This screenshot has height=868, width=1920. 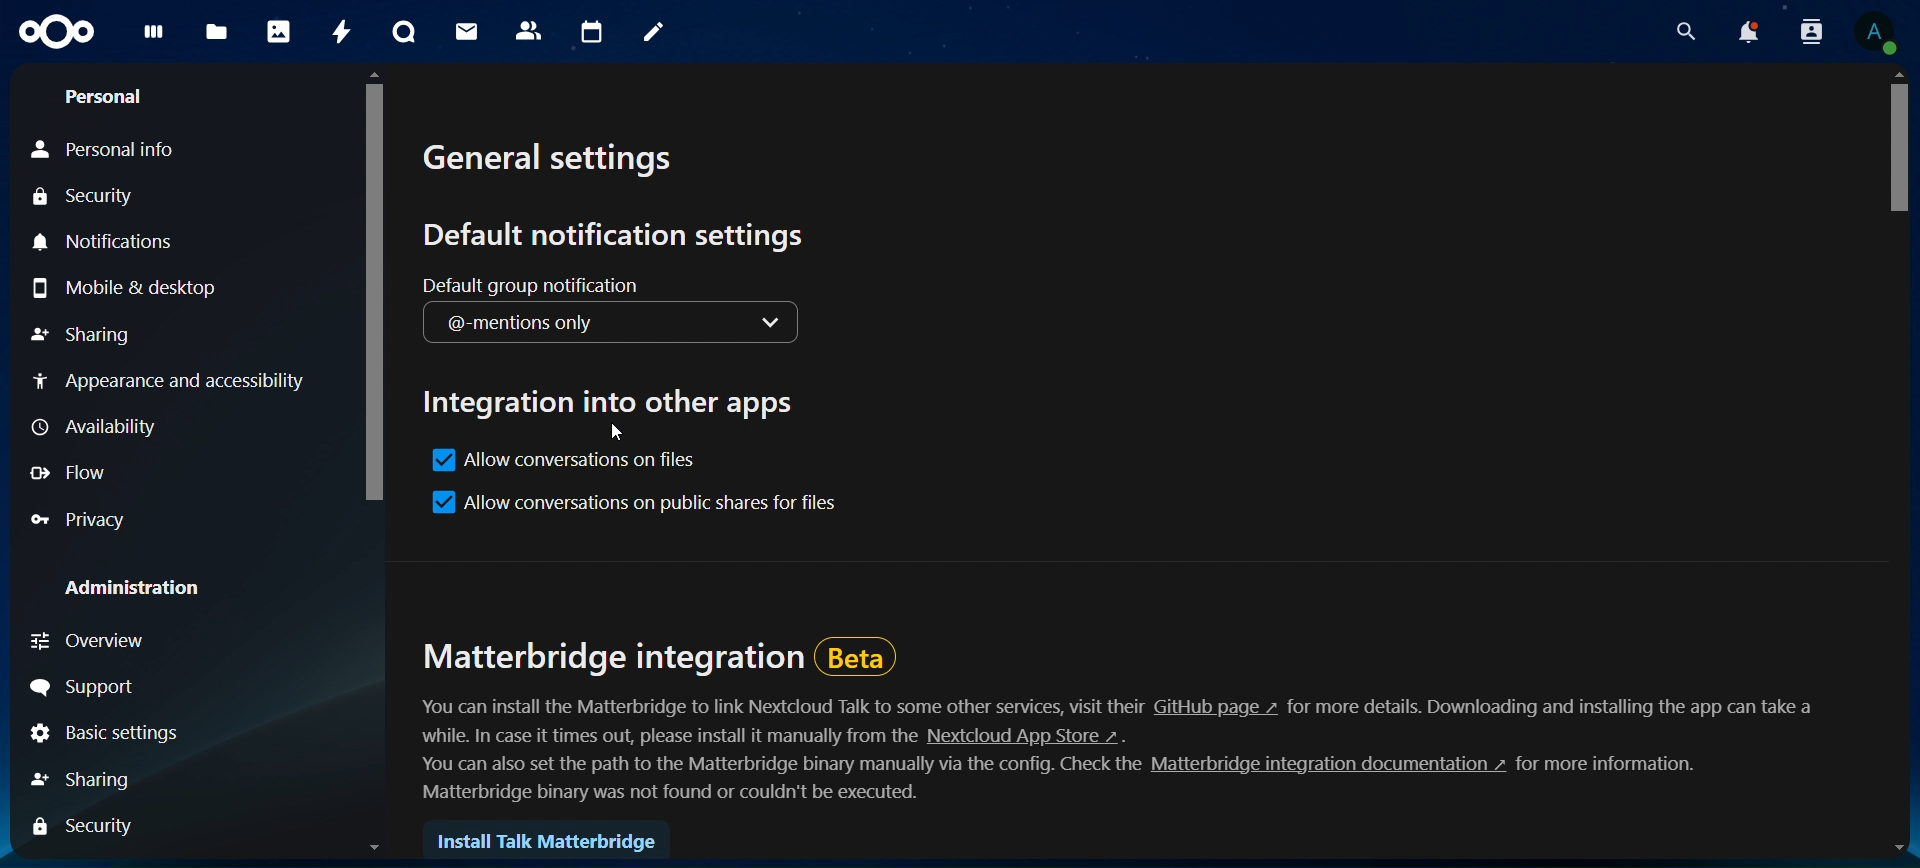 I want to click on notifications, so click(x=1739, y=30).